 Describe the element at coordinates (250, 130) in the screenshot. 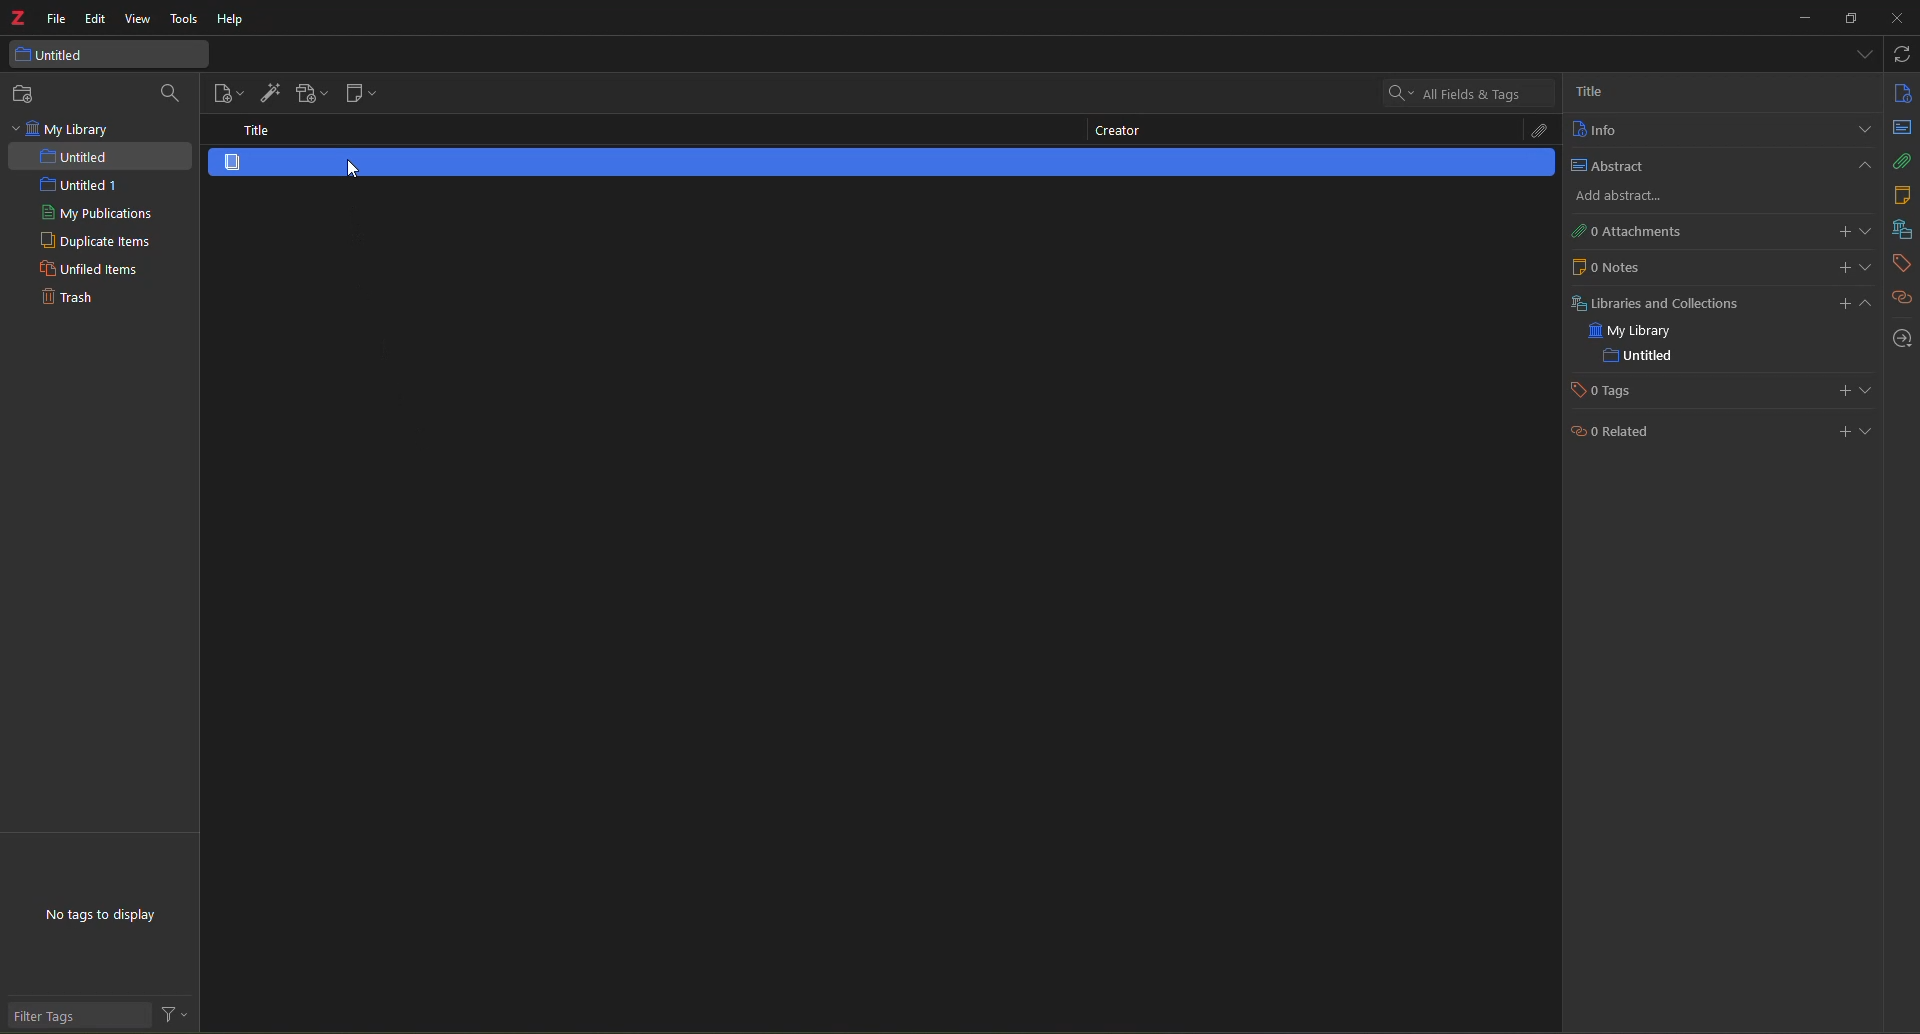

I see `tite` at that location.